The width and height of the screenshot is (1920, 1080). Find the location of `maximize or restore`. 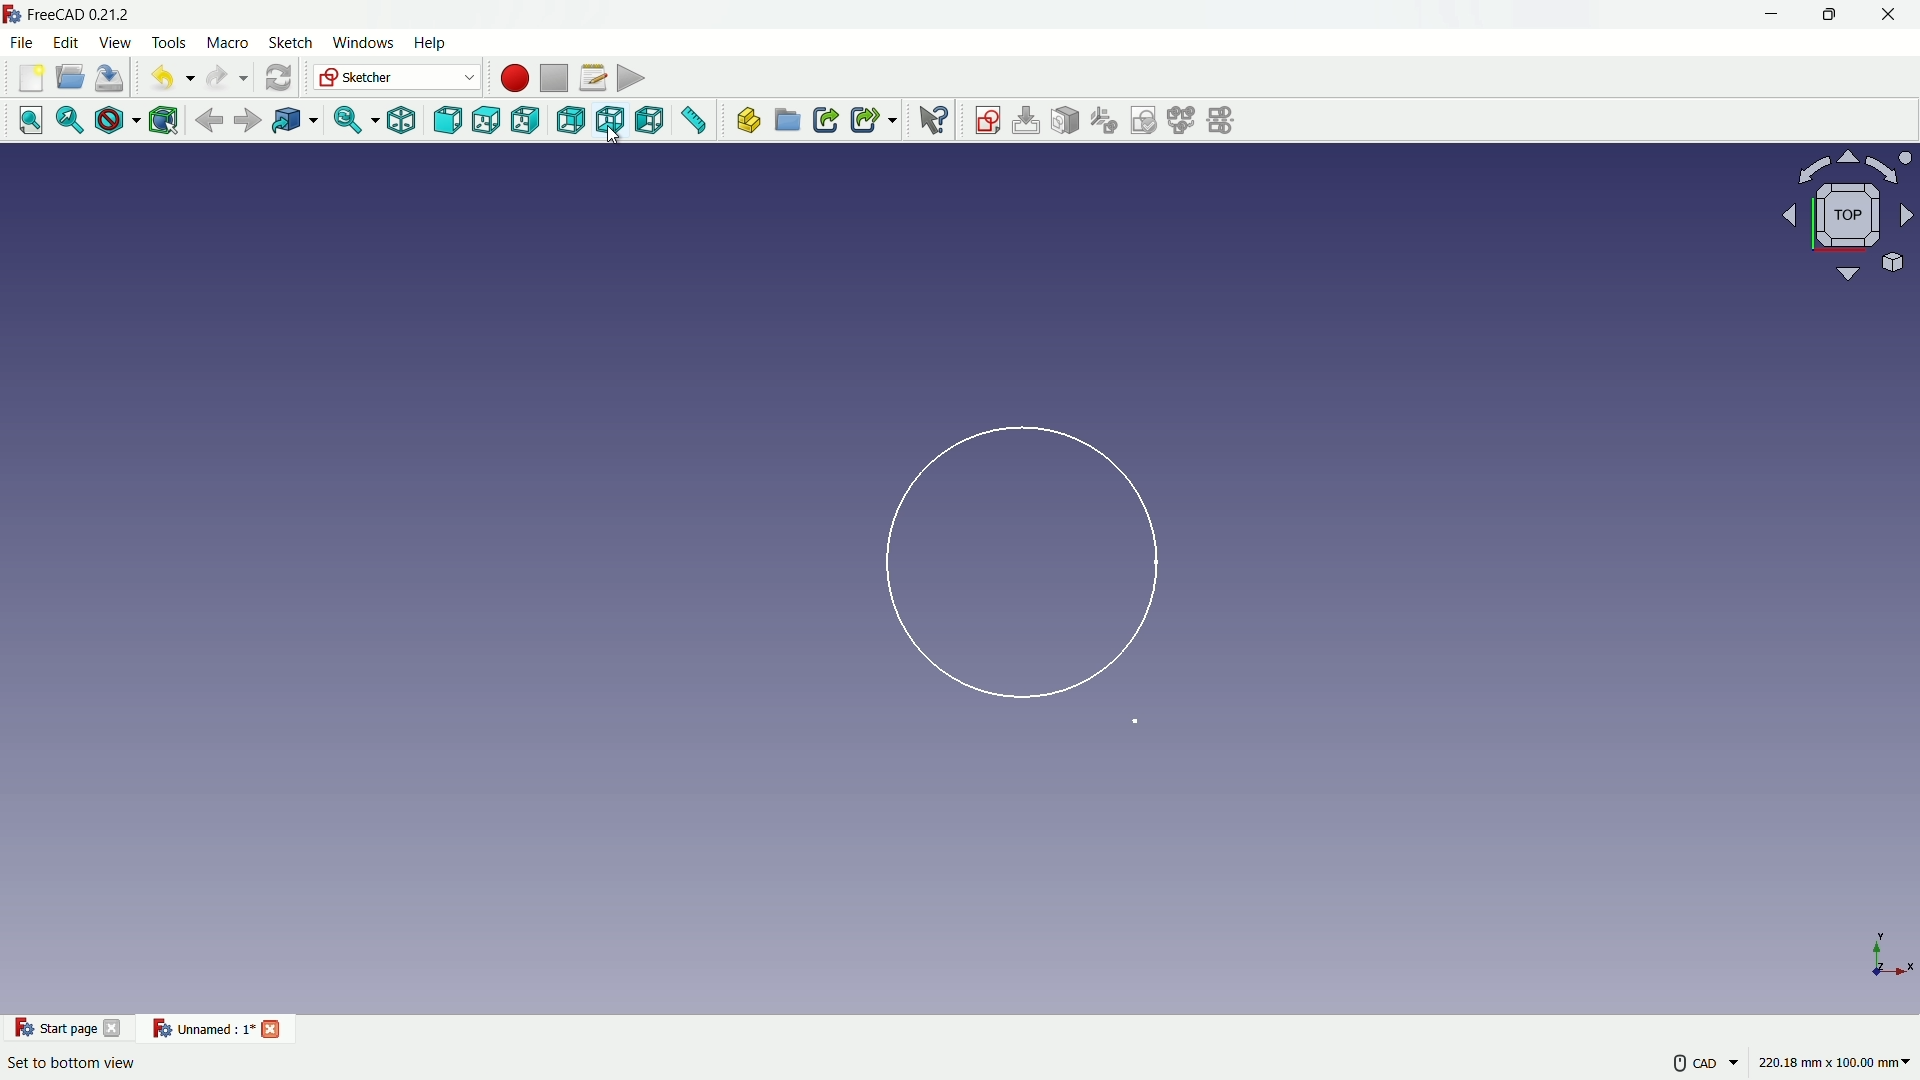

maximize or restore is located at coordinates (1828, 17).